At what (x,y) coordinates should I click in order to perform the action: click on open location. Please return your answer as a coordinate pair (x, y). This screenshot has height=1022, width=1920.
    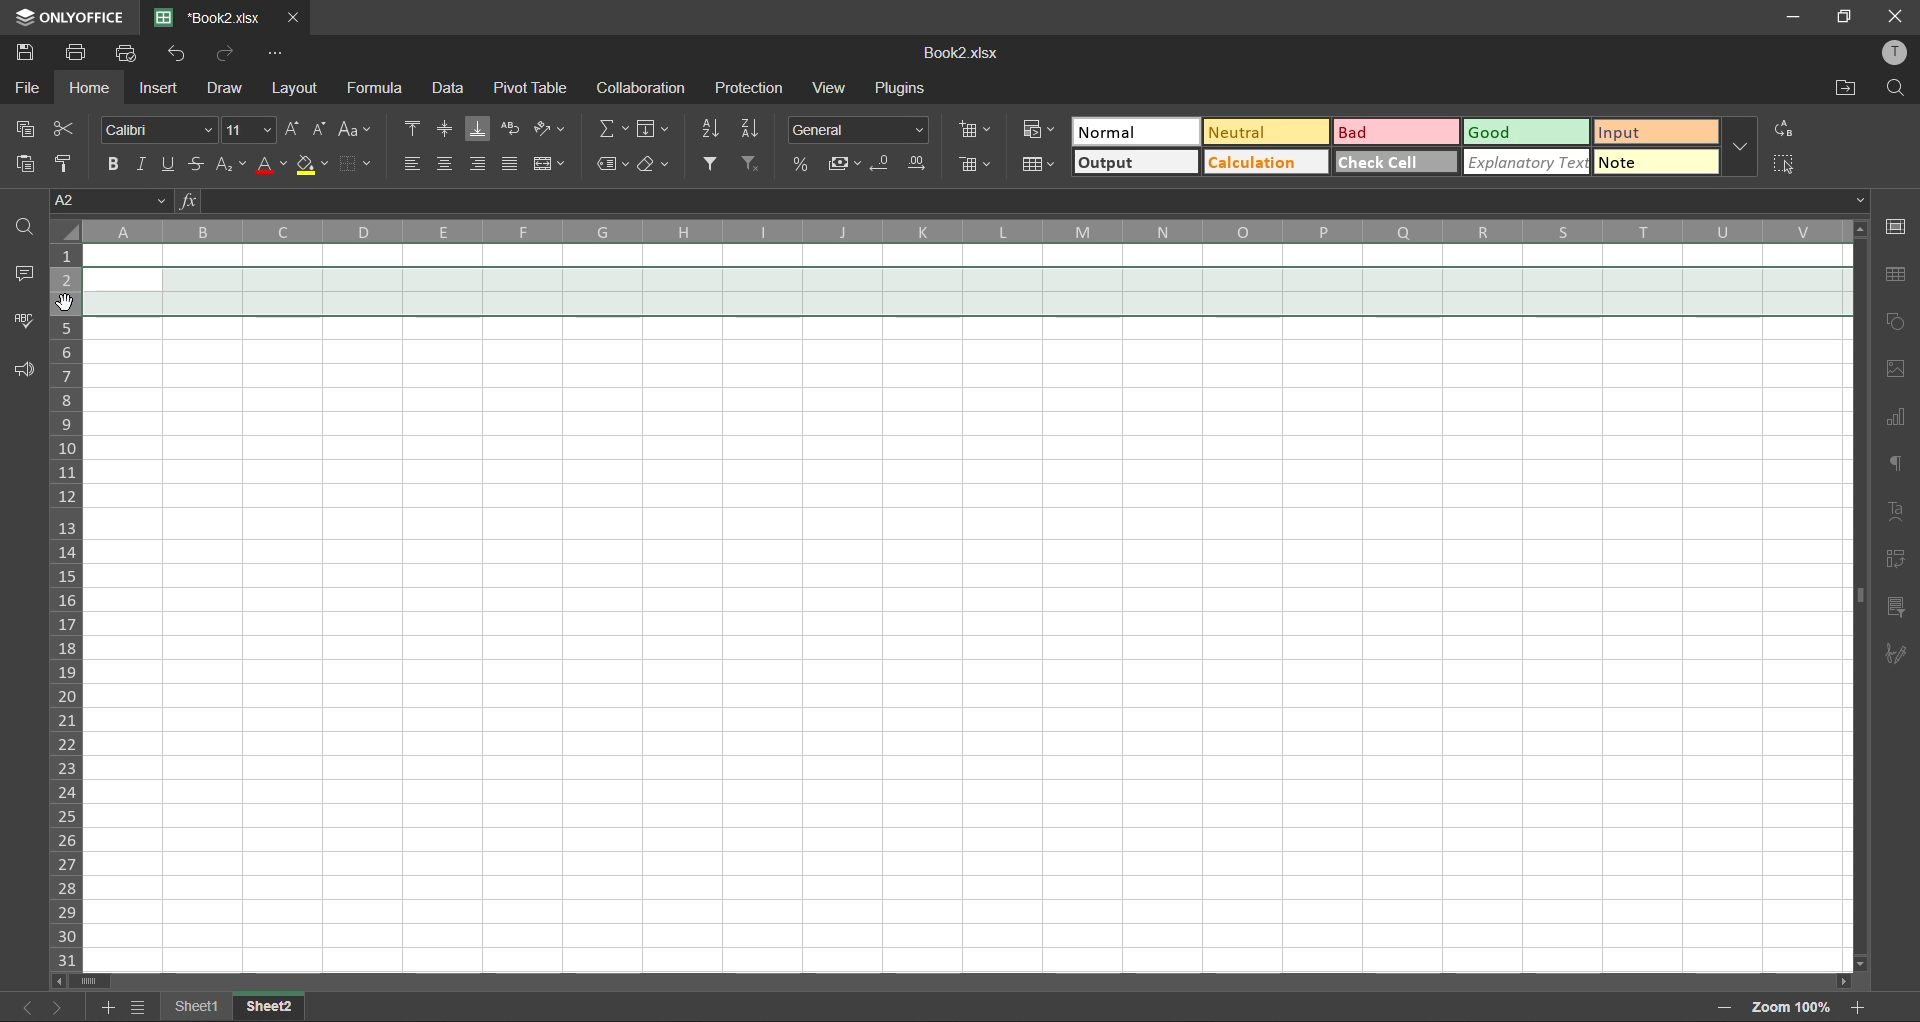
    Looking at the image, I should click on (1844, 88).